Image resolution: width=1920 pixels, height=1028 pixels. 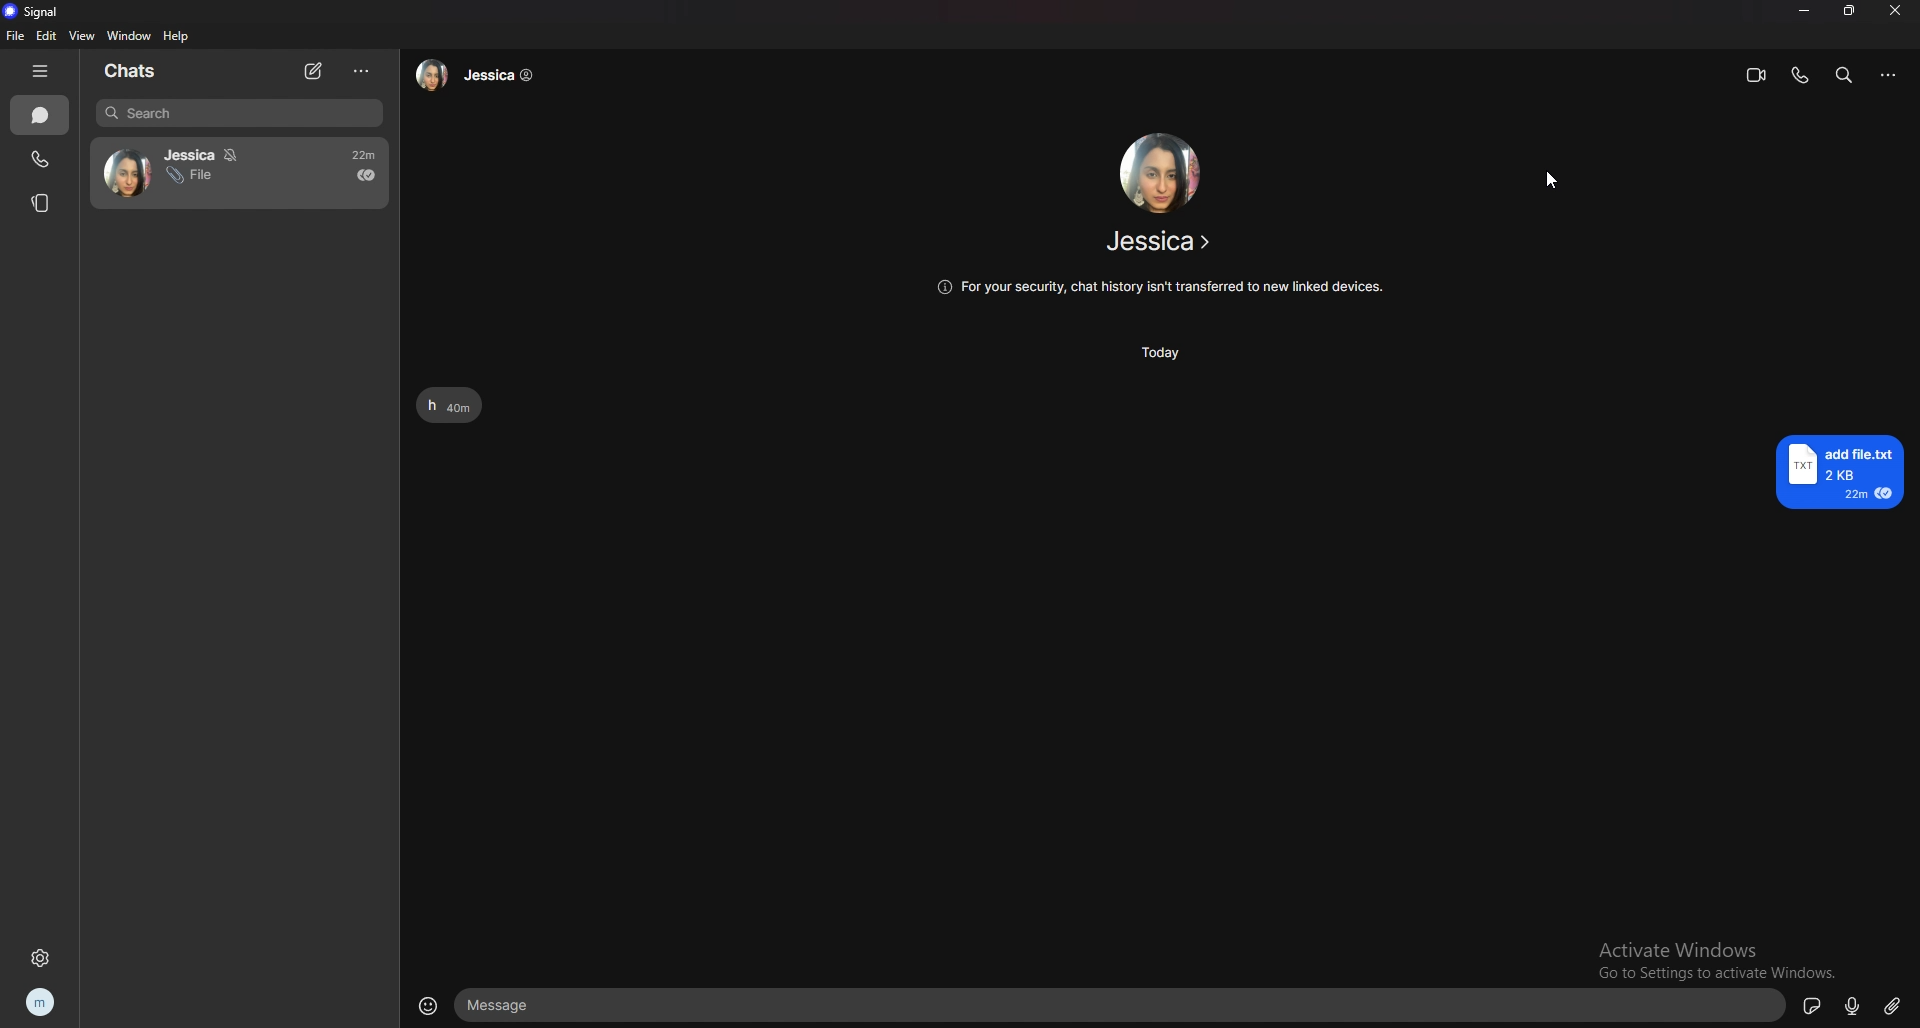 I want to click on add file.txt
2KB
22m €@
=, so click(x=1845, y=473).